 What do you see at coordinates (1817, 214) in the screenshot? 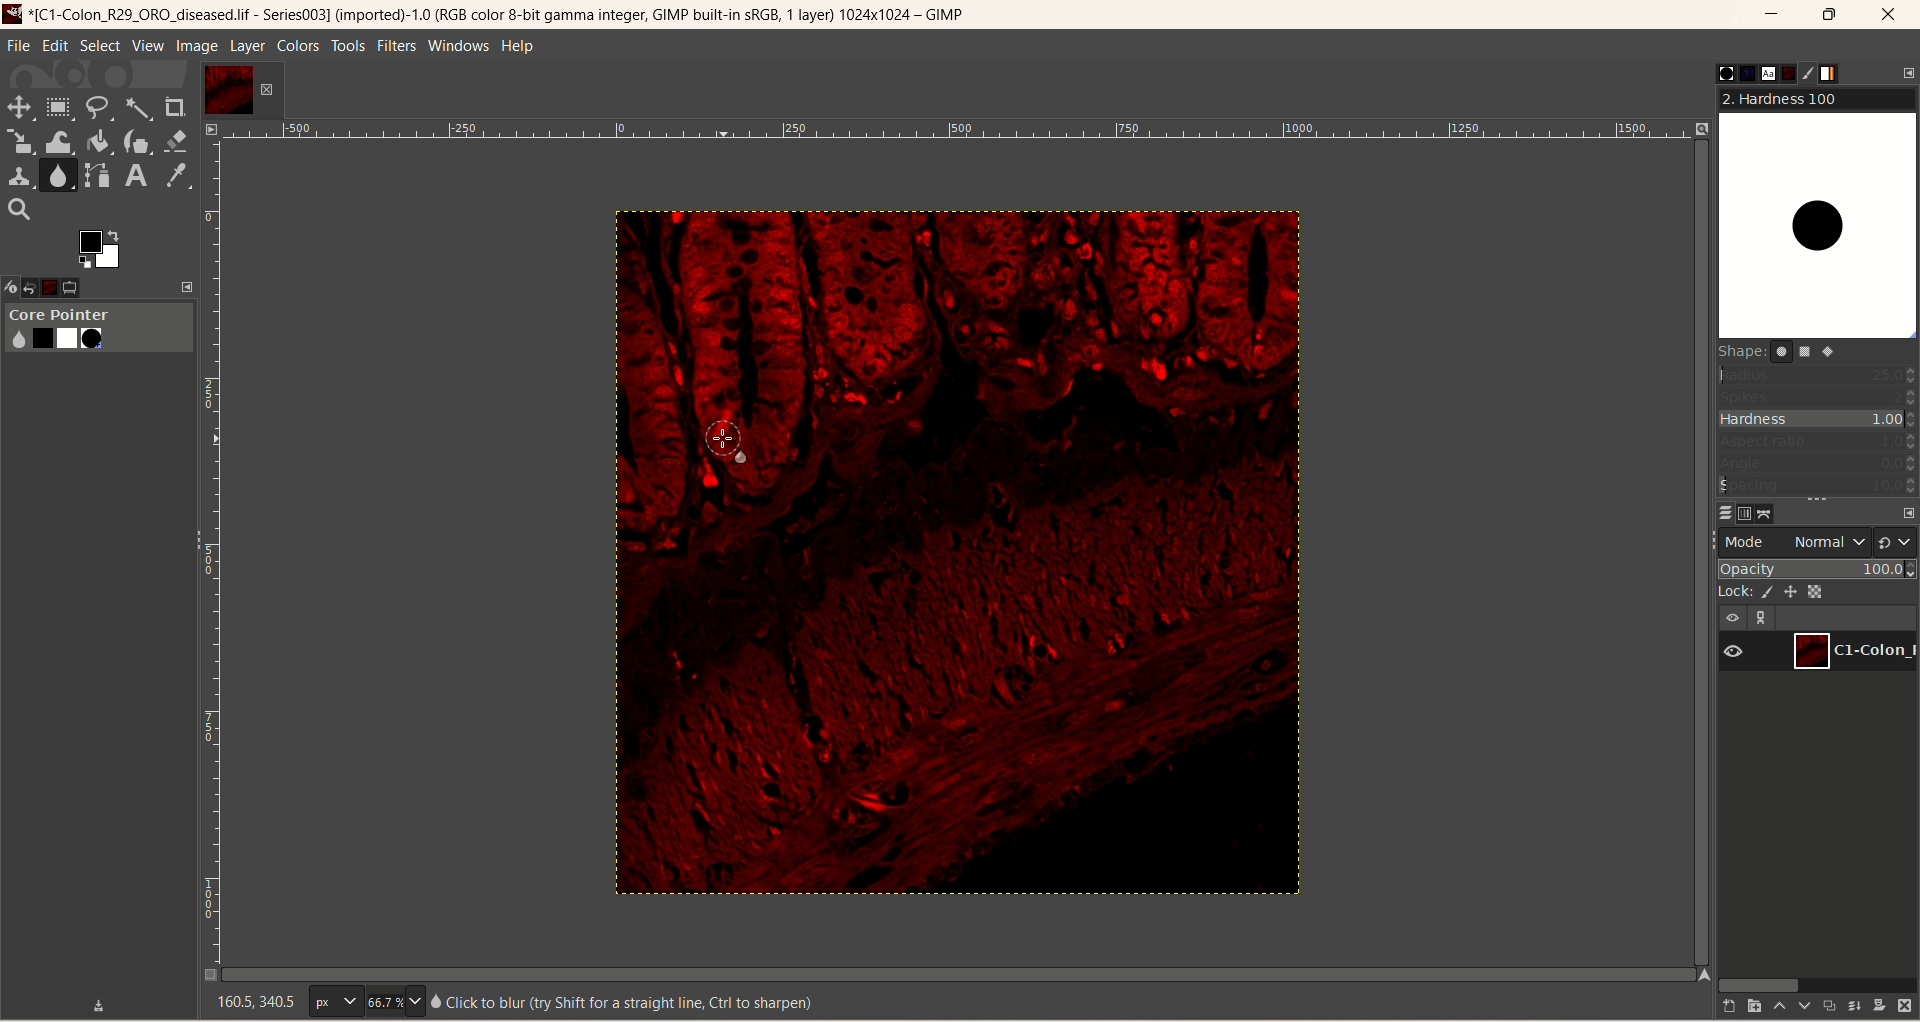
I see `hardness100` at bounding box center [1817, 214].